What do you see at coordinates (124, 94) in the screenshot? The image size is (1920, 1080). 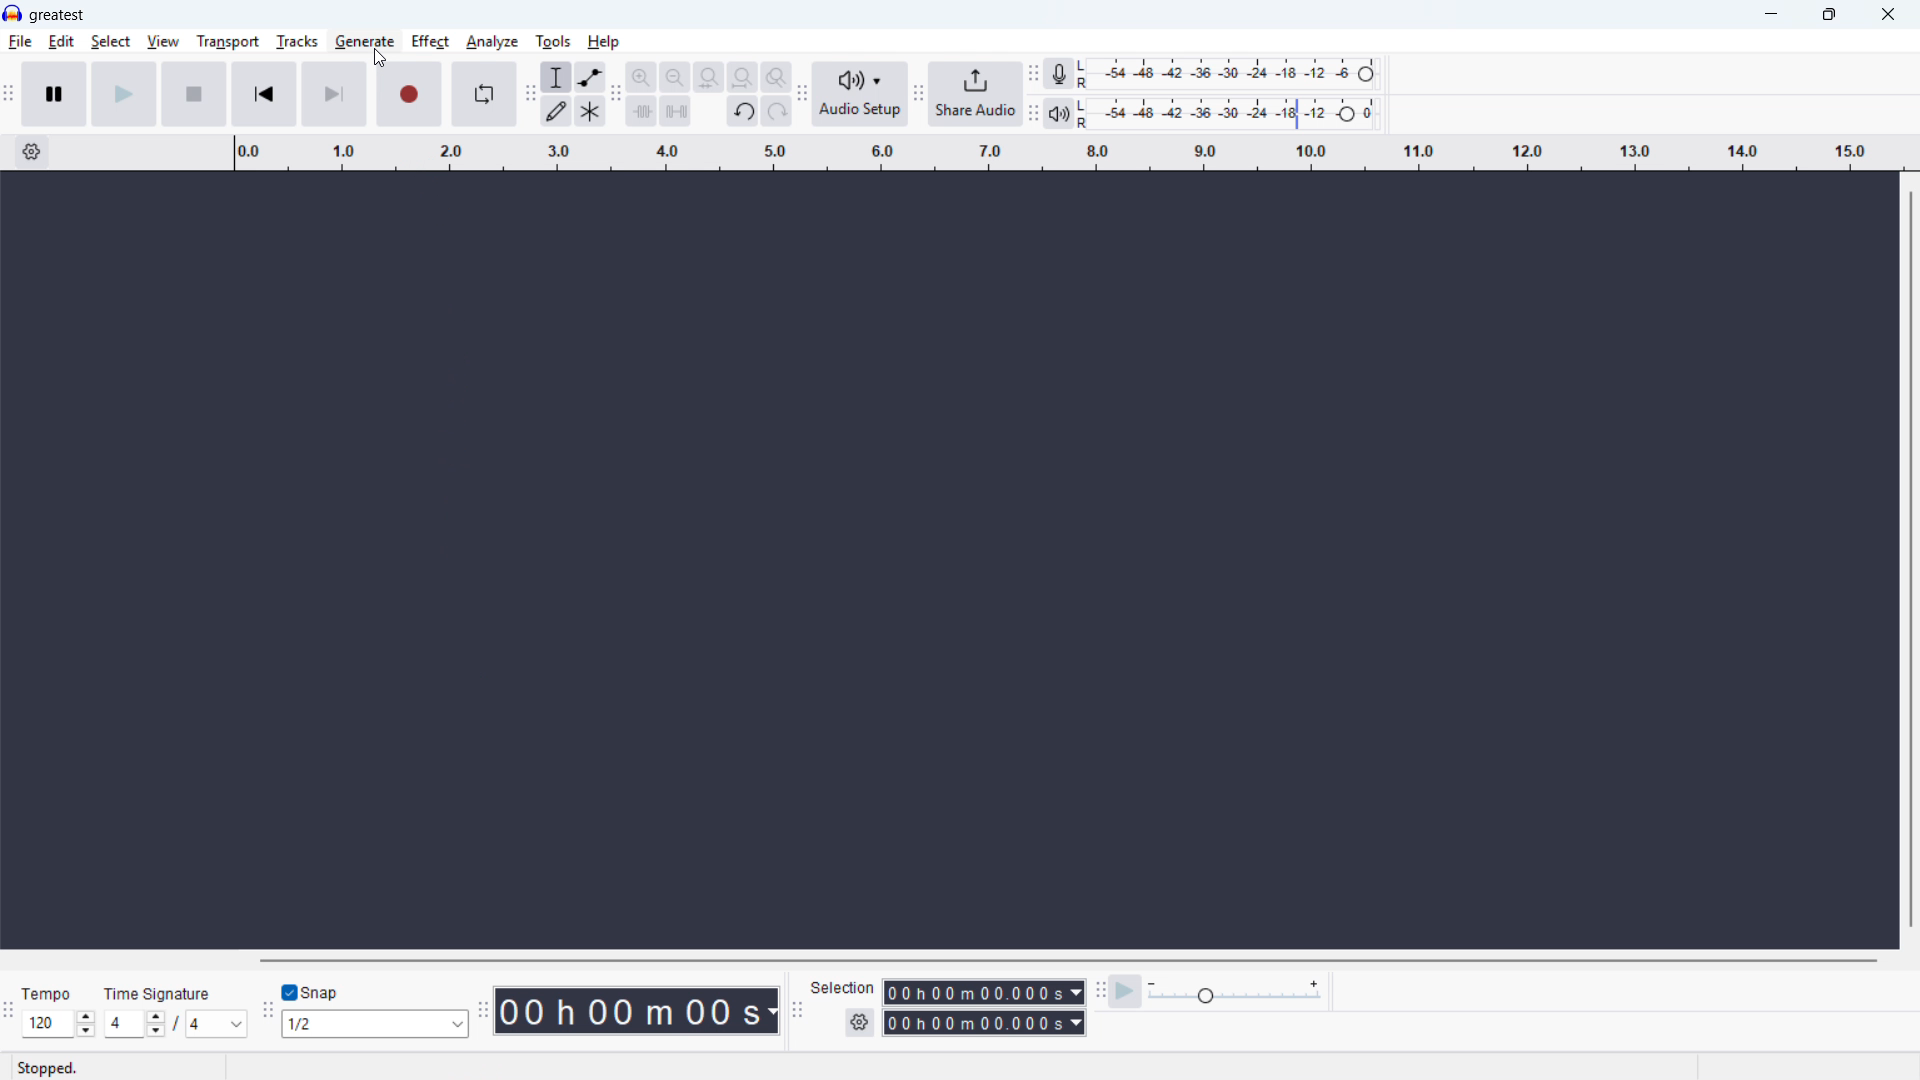 I see `play` at bounding box center [124, 94].